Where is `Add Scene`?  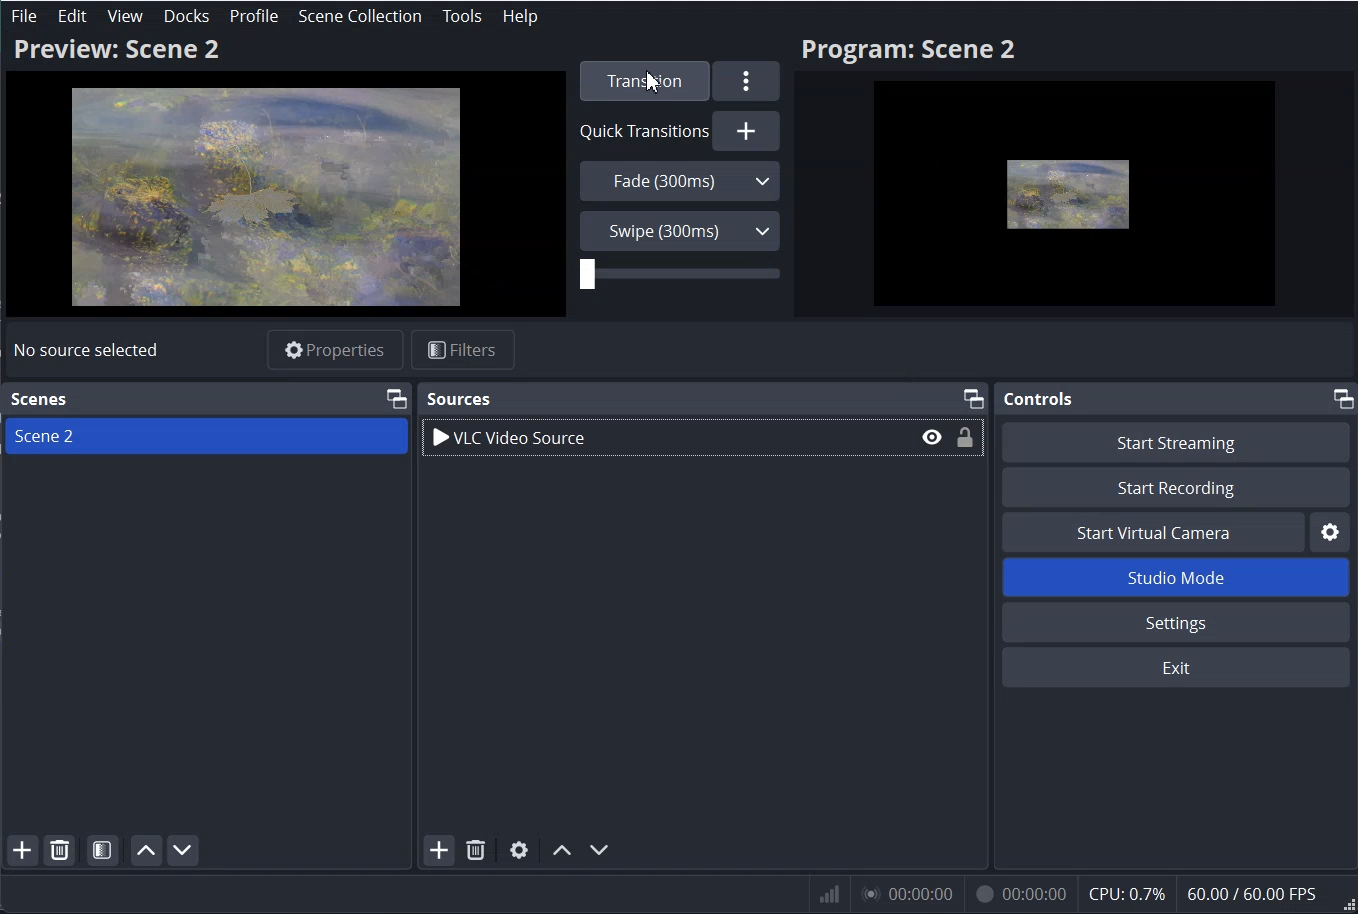
Add Scene is located at coordinates (22, 850).